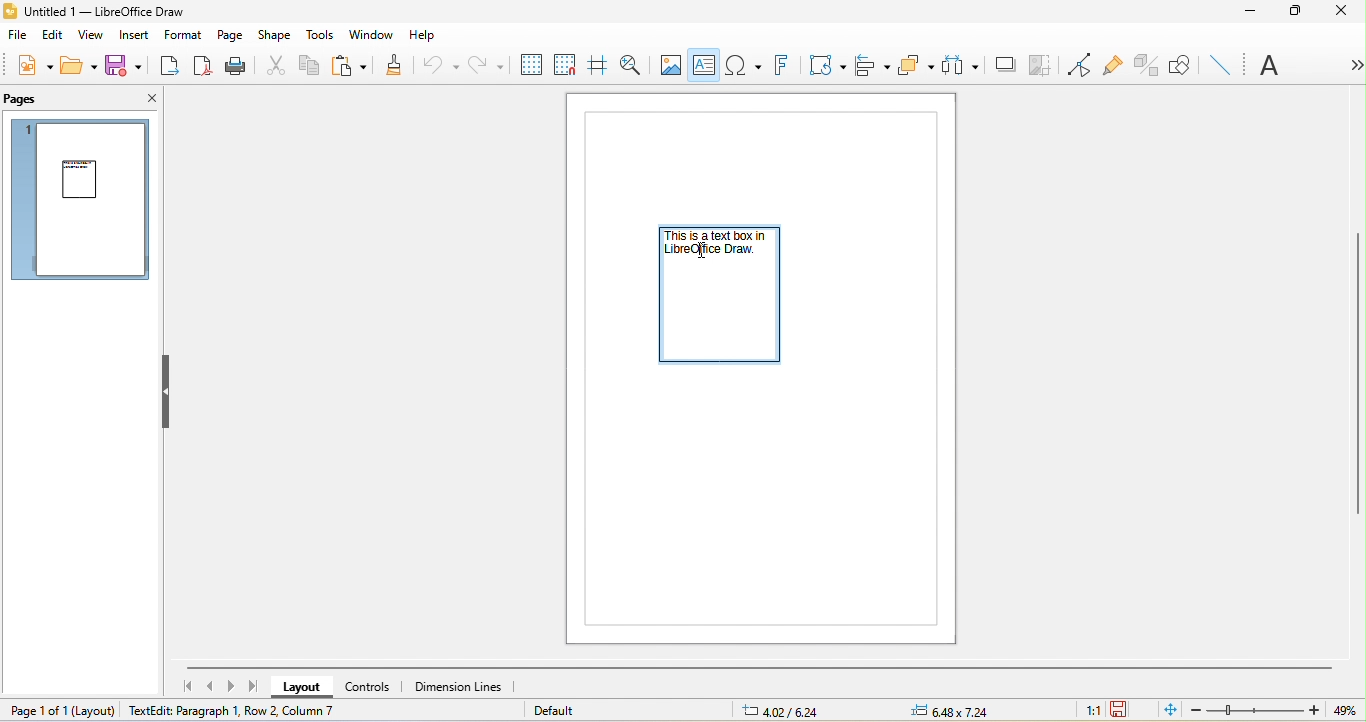 This screenshot has height=722, width=1366. Describe the element at coordinates (84, 202) in the screenshot. I see `page 1` at that location.